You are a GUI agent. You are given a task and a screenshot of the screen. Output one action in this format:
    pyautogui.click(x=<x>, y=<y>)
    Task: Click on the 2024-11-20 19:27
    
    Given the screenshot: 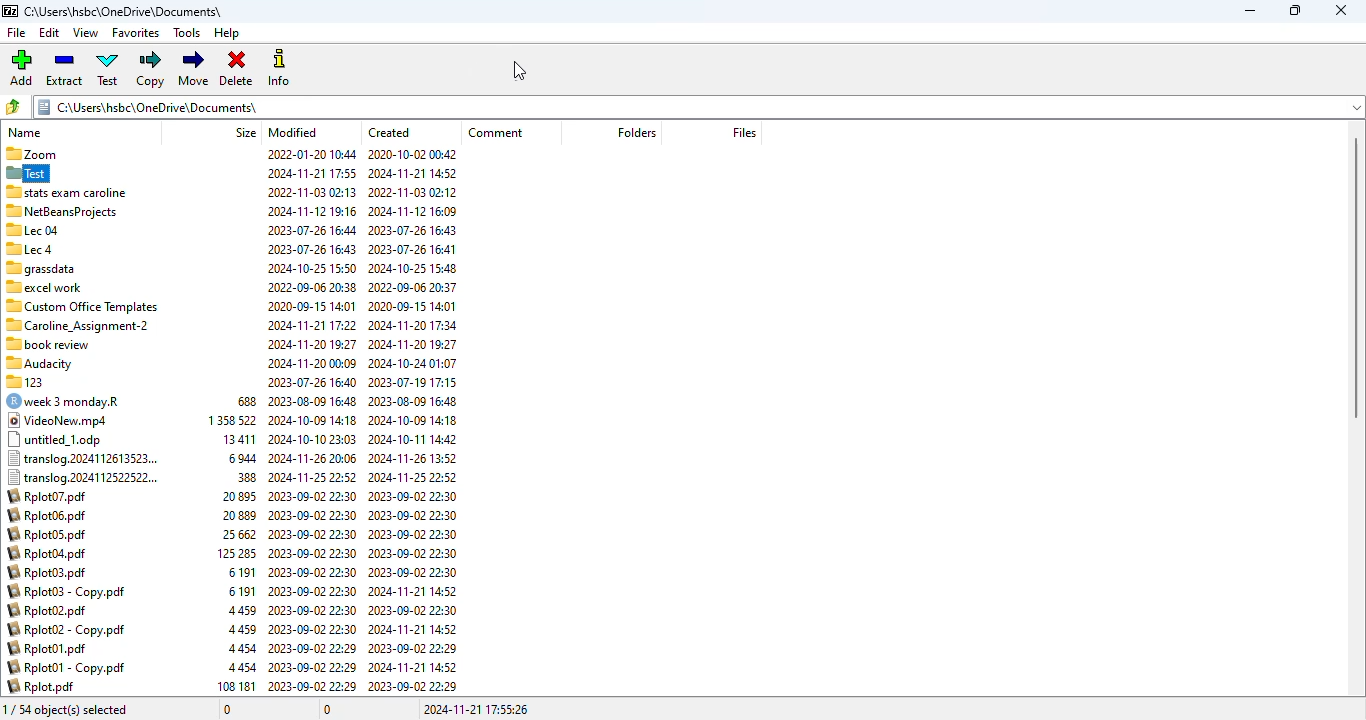 What is the action you would take?
    pyautogui.click(x=313, y=344)
    